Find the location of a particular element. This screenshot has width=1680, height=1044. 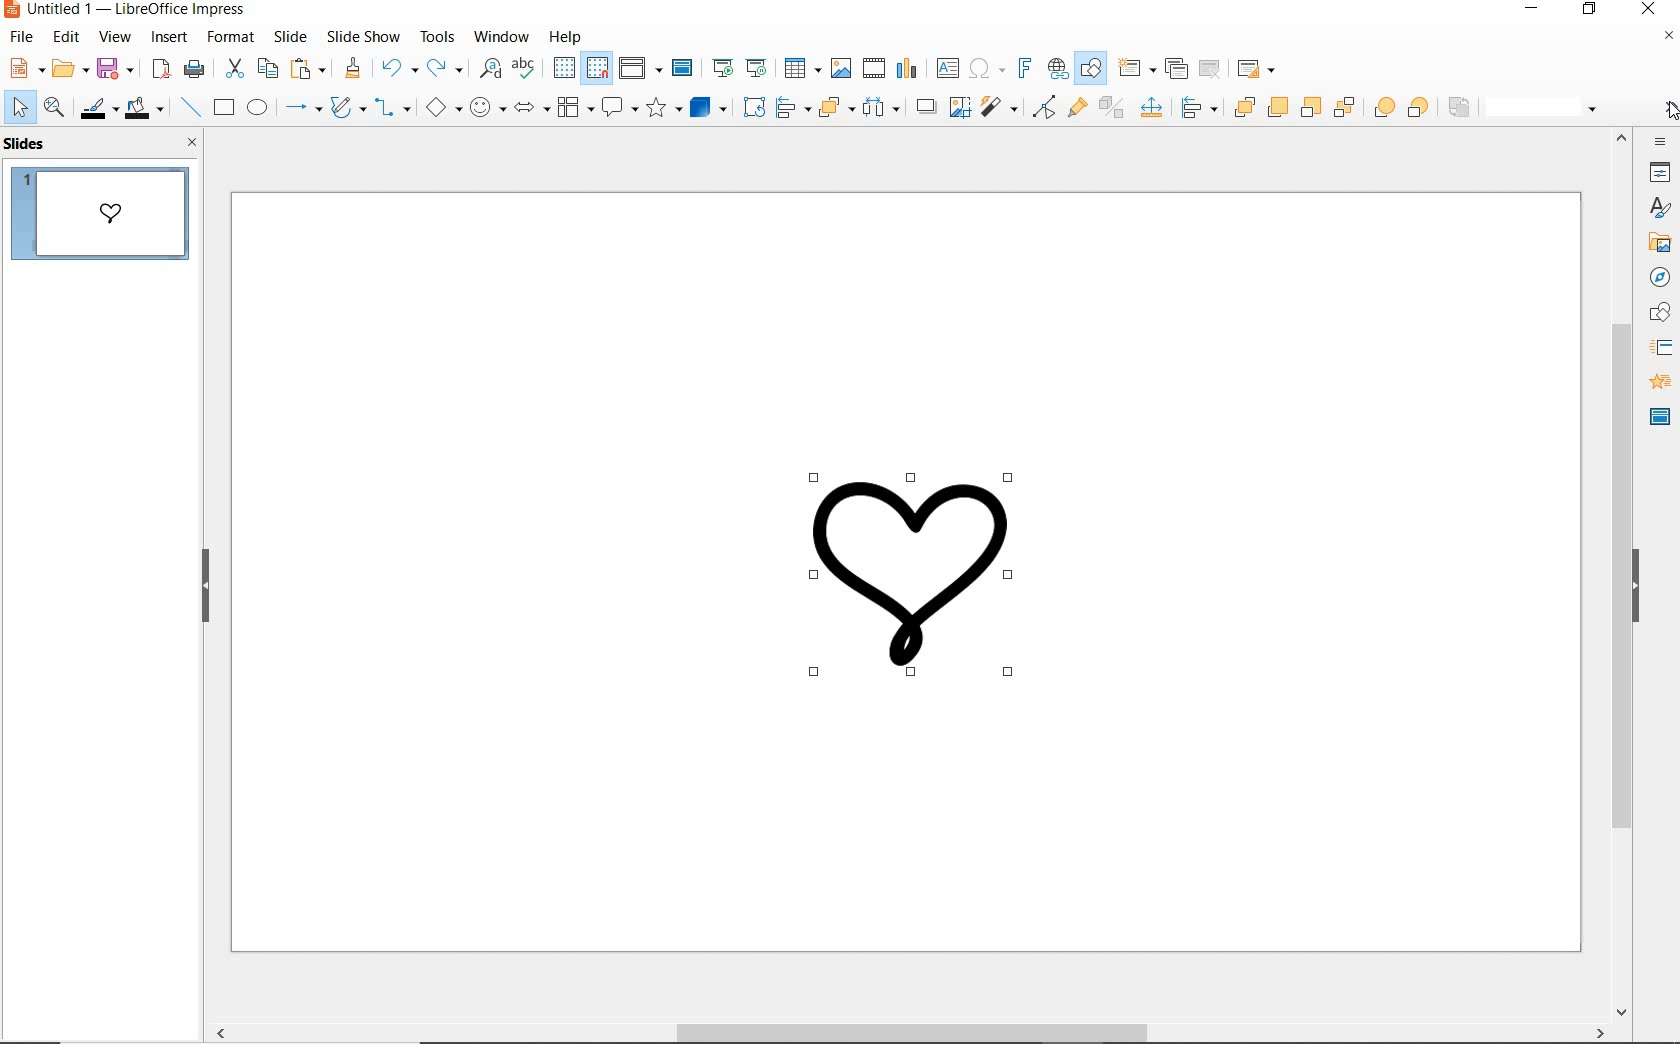

insert line is located at coordinates (189, 108).